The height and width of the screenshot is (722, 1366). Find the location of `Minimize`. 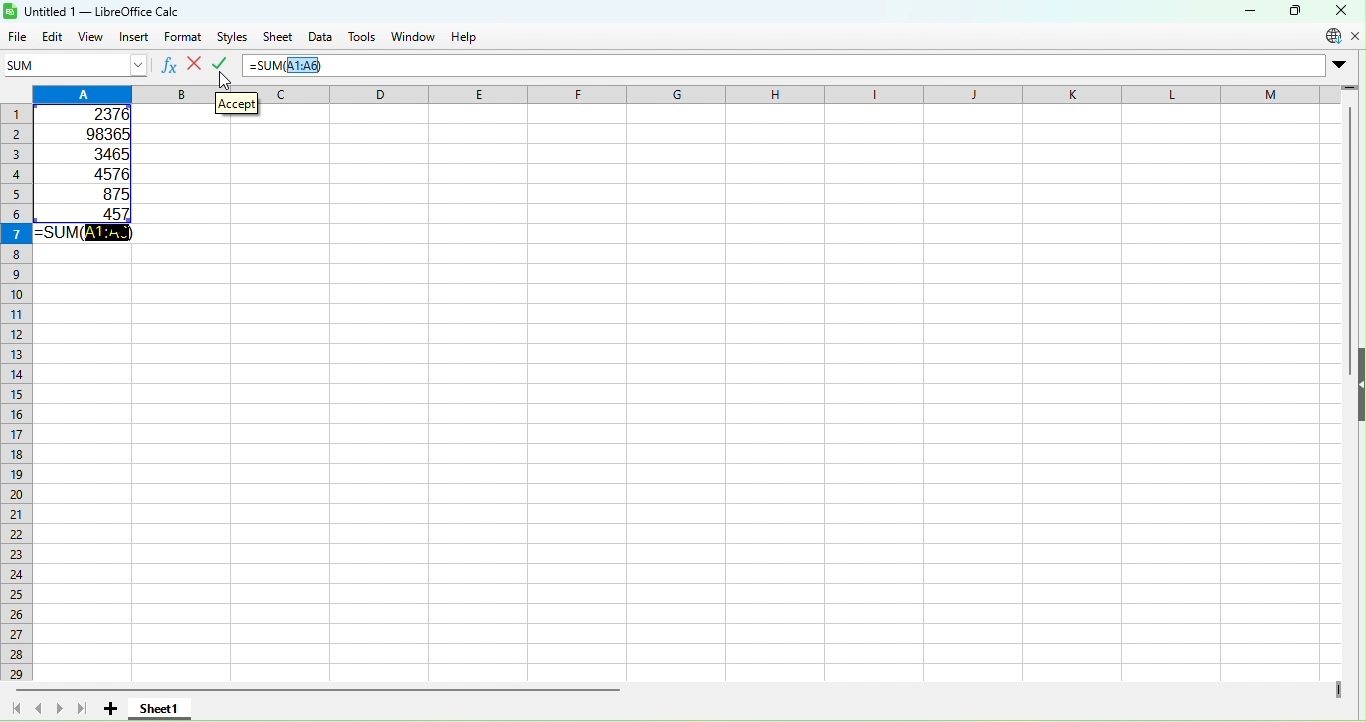

Minimize is located at coordinates (1247, 12).